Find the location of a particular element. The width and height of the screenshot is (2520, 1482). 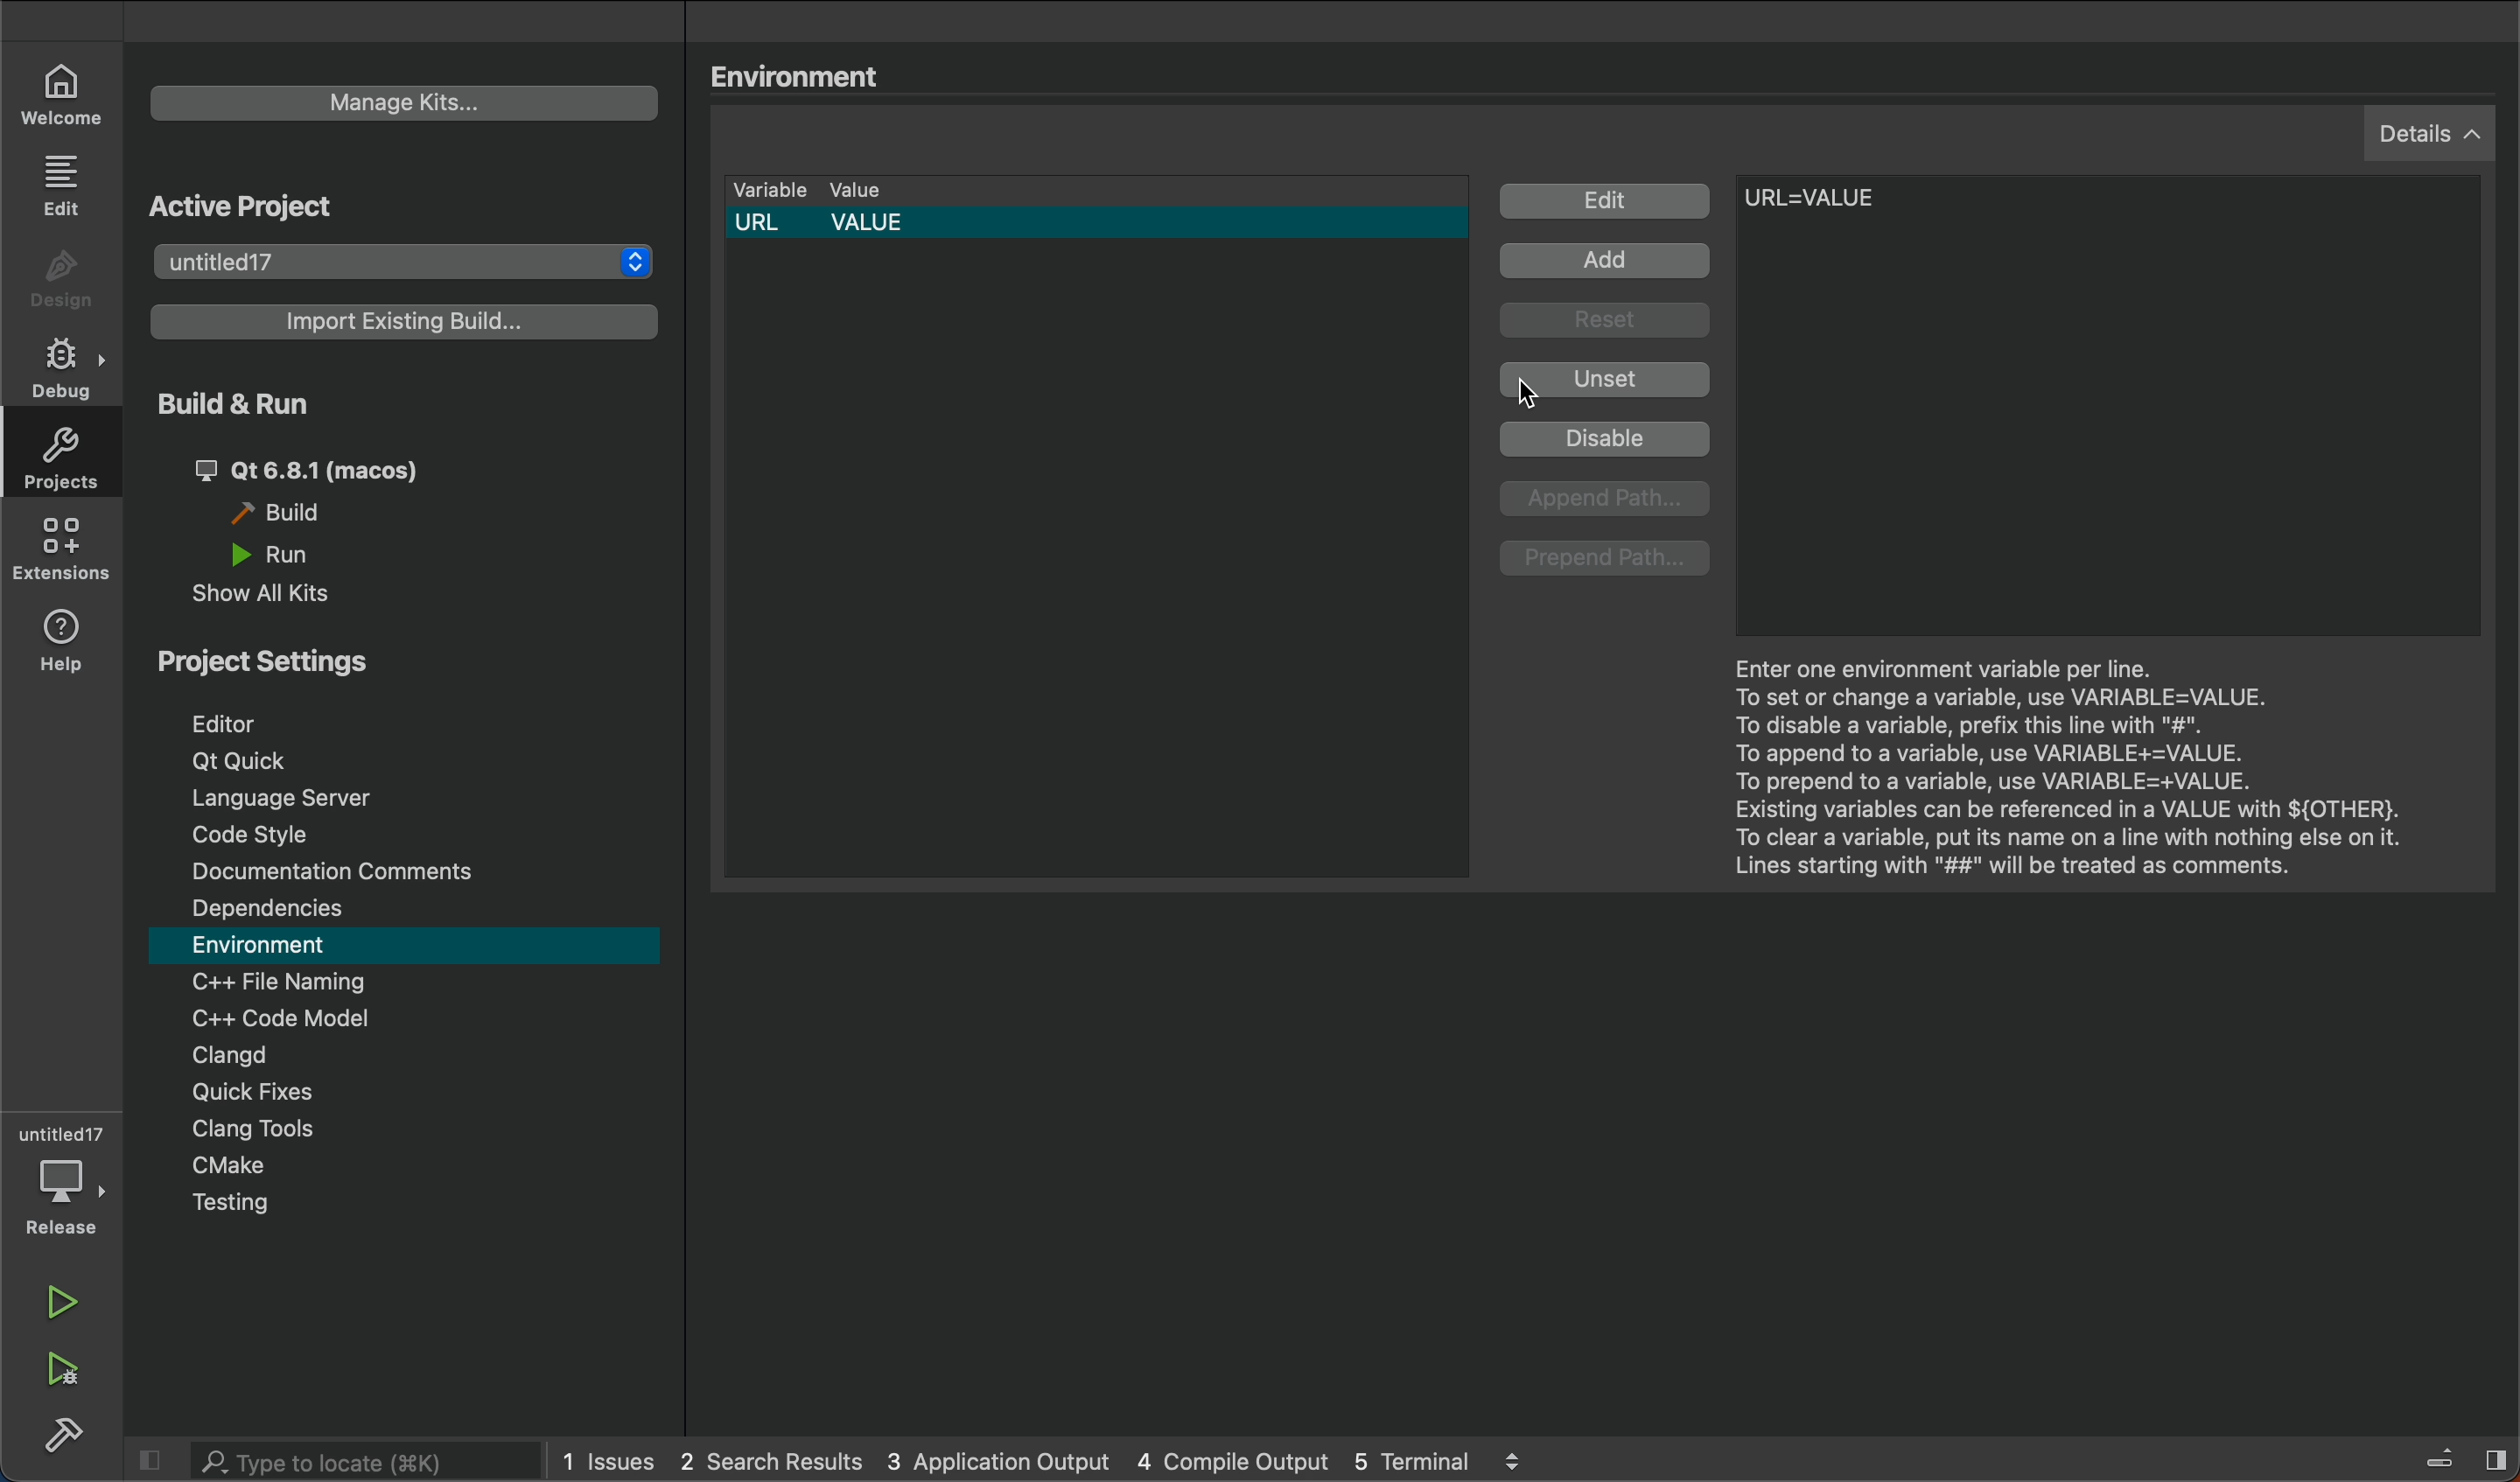

clang tools is located at coordinates (251, 1133).